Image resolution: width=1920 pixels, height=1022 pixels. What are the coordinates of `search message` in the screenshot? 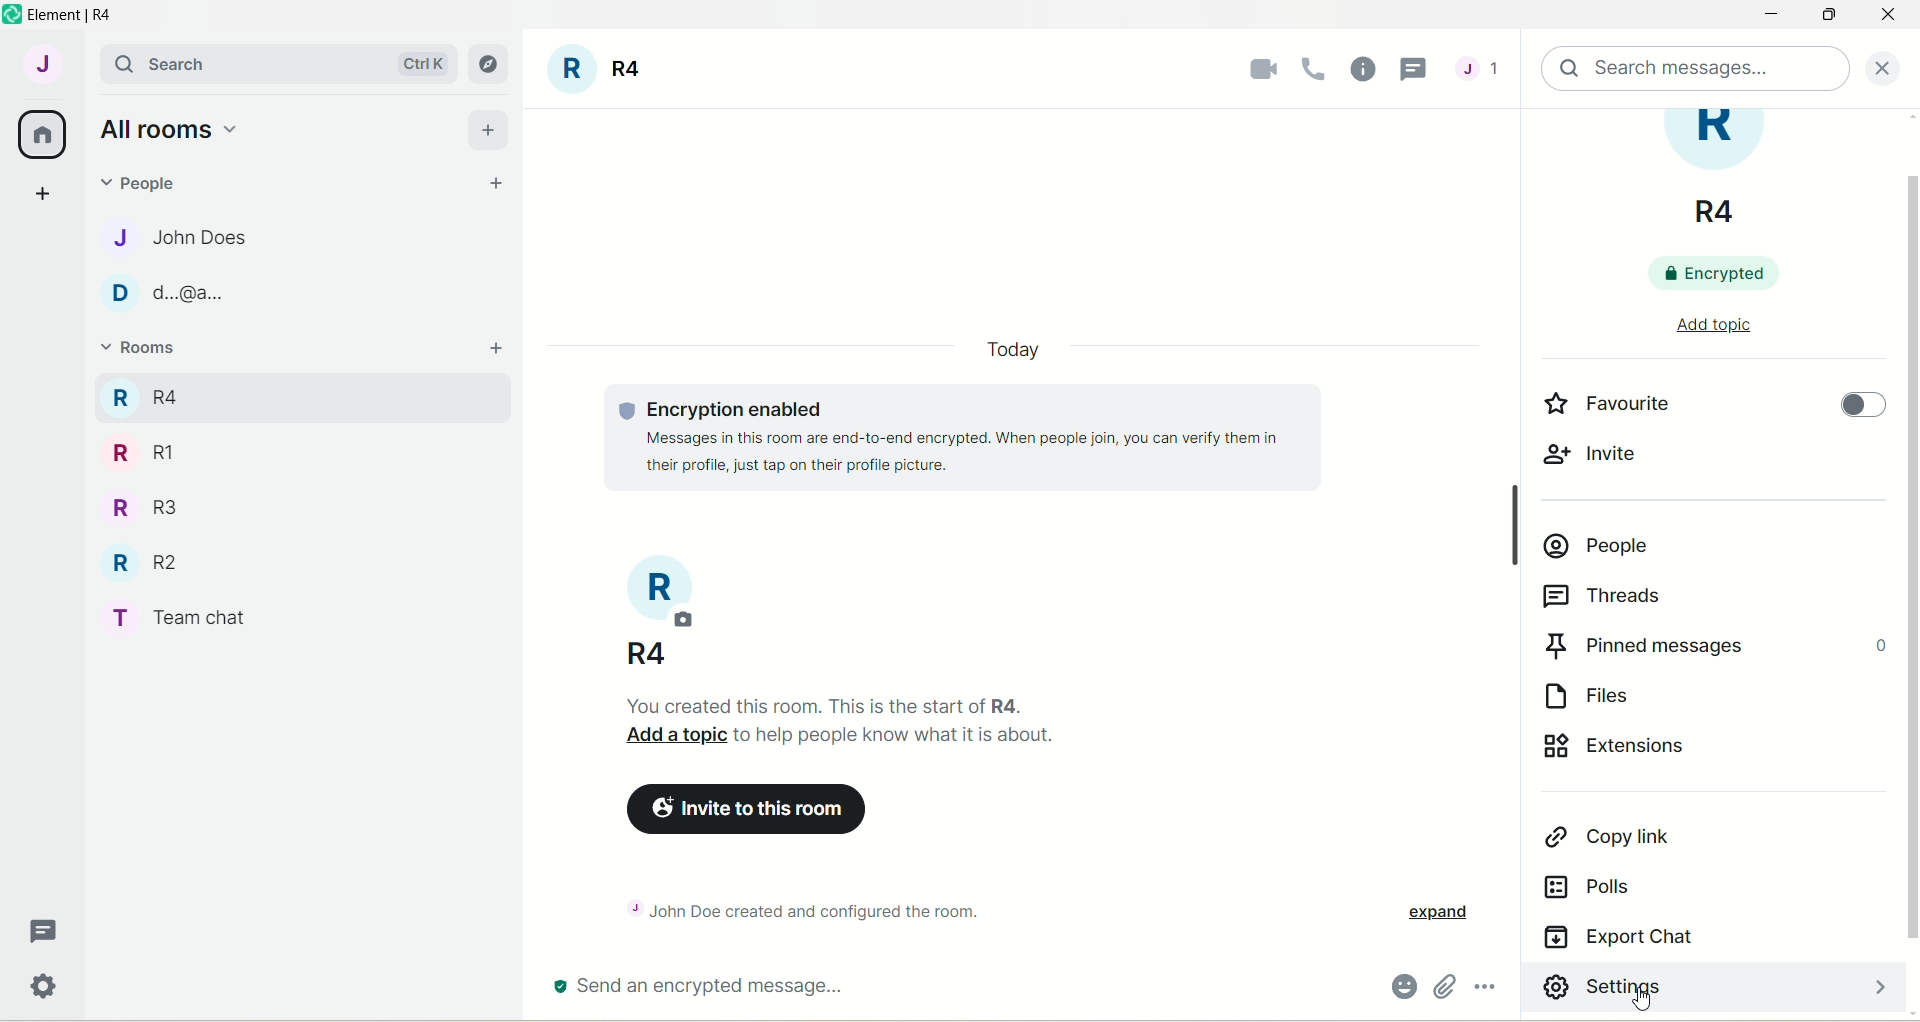 It's located at (1697, 69).